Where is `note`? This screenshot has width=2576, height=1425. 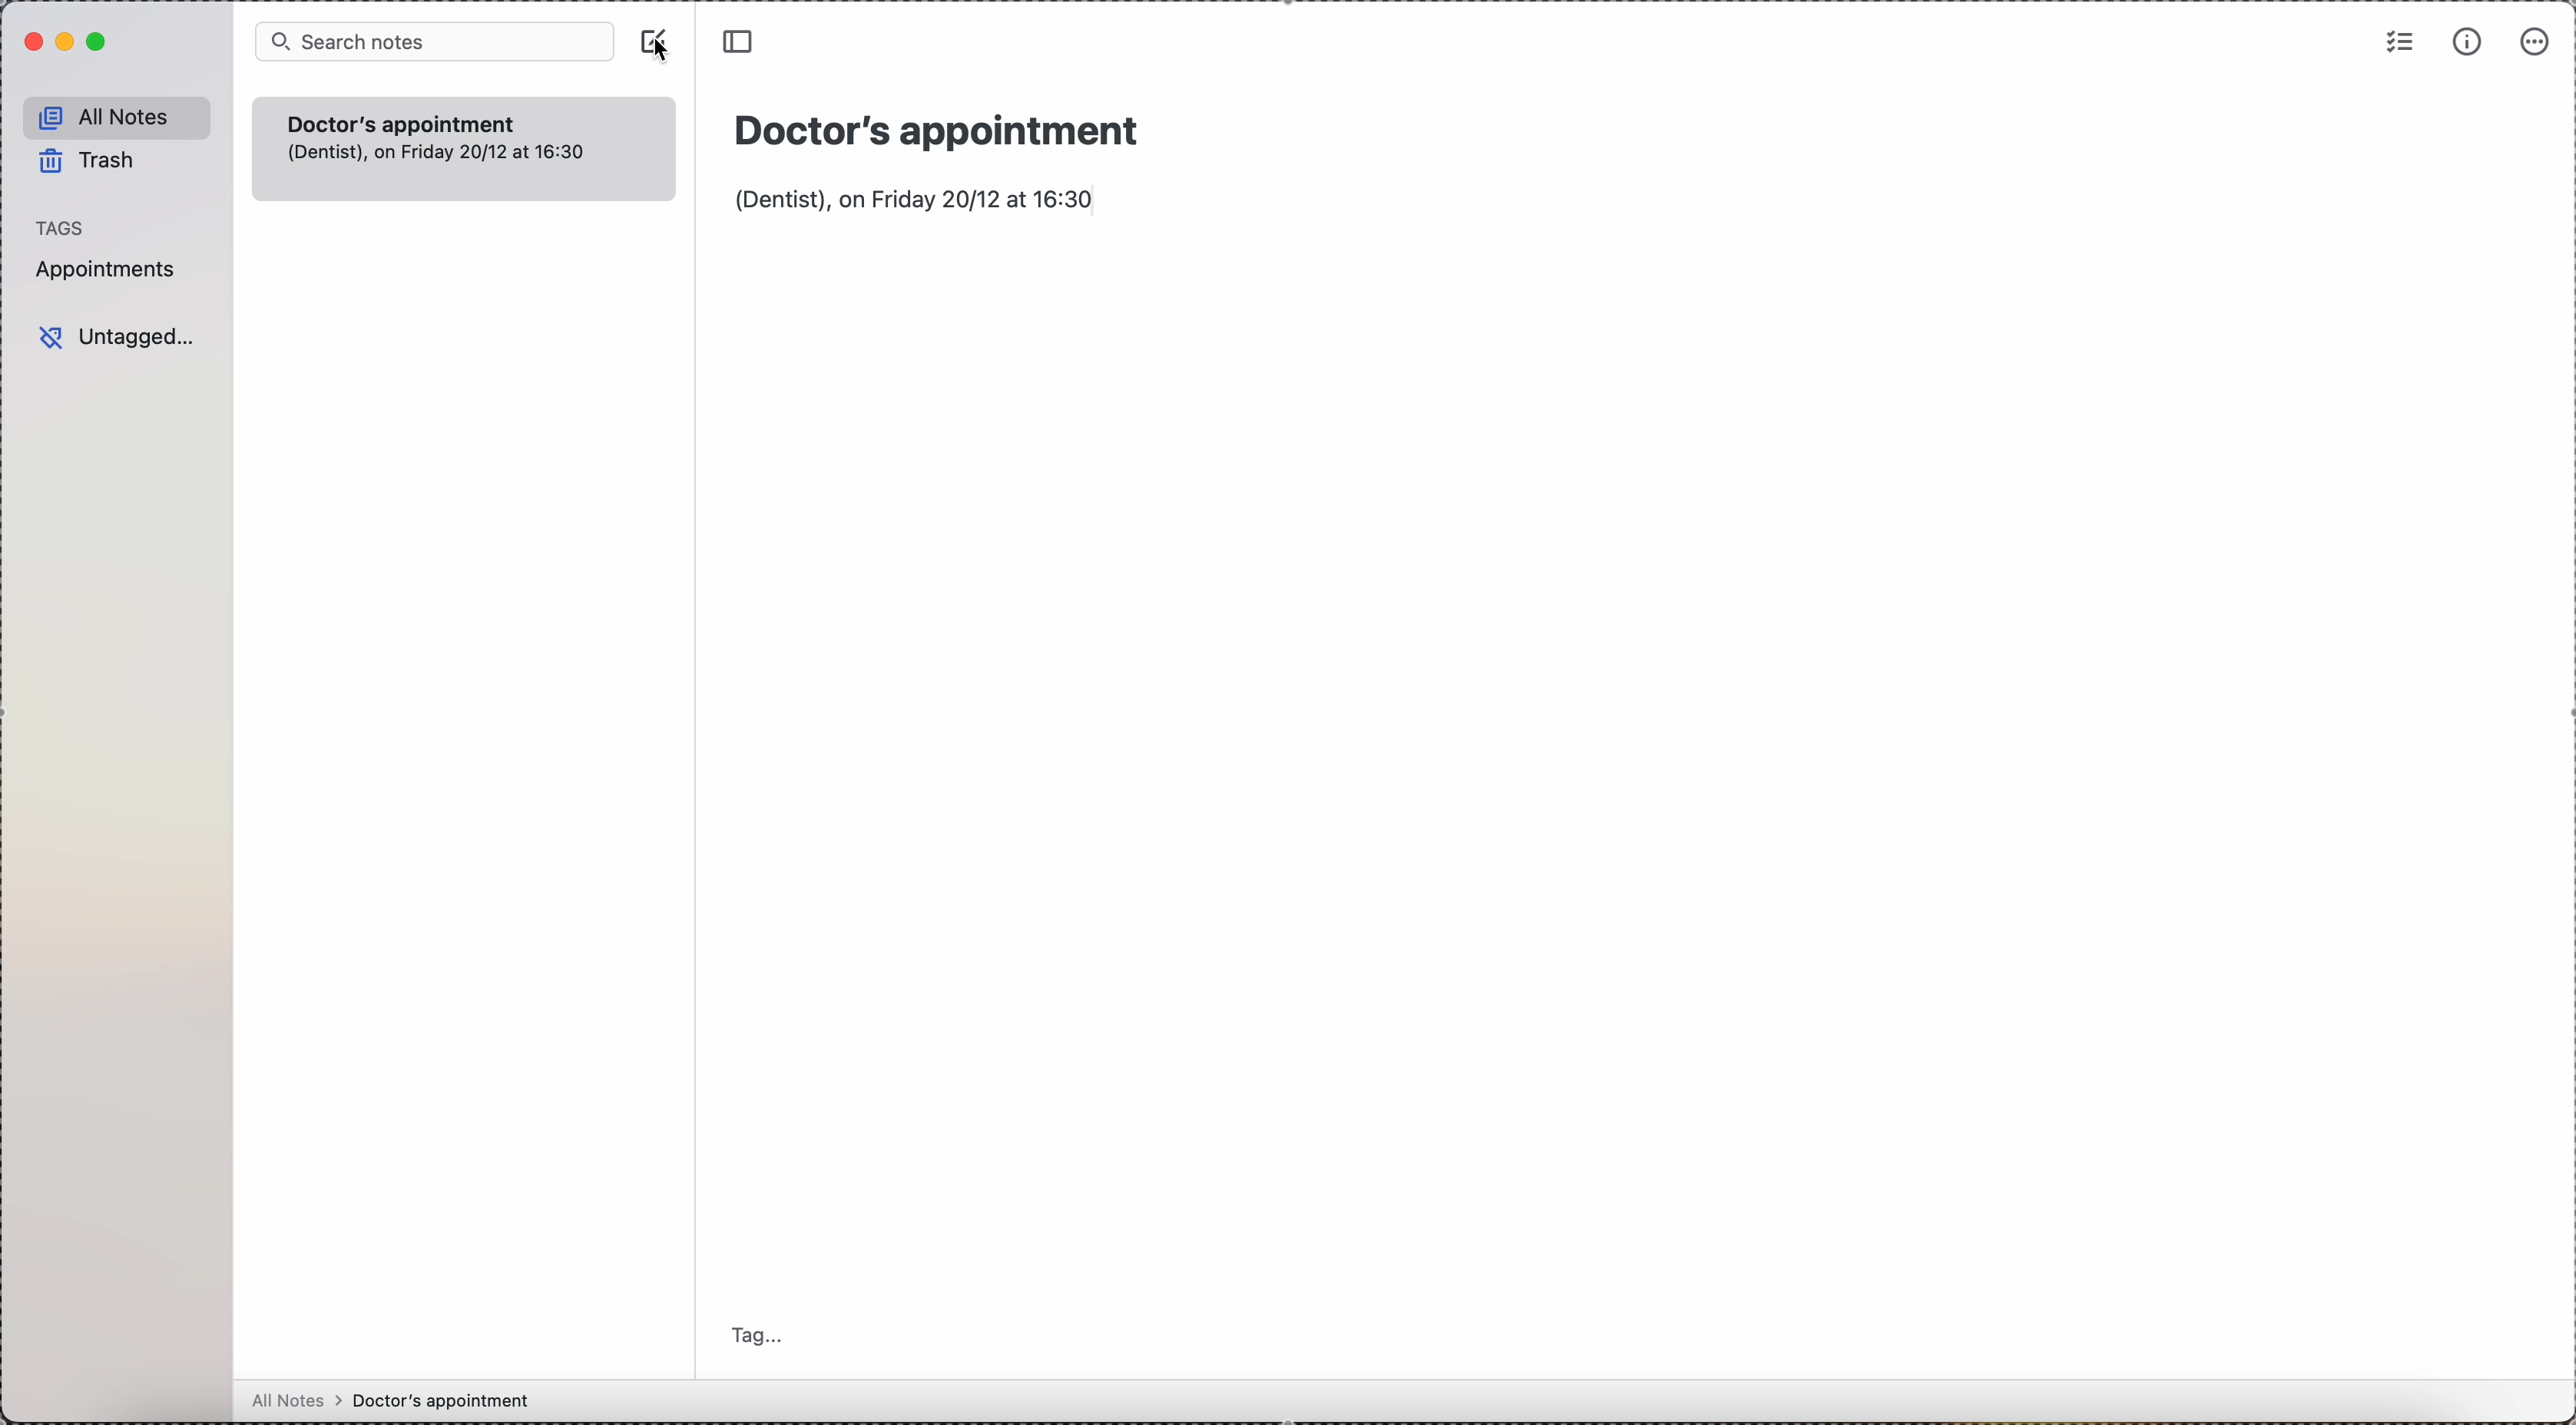 note is located at coordinates (460, 147).